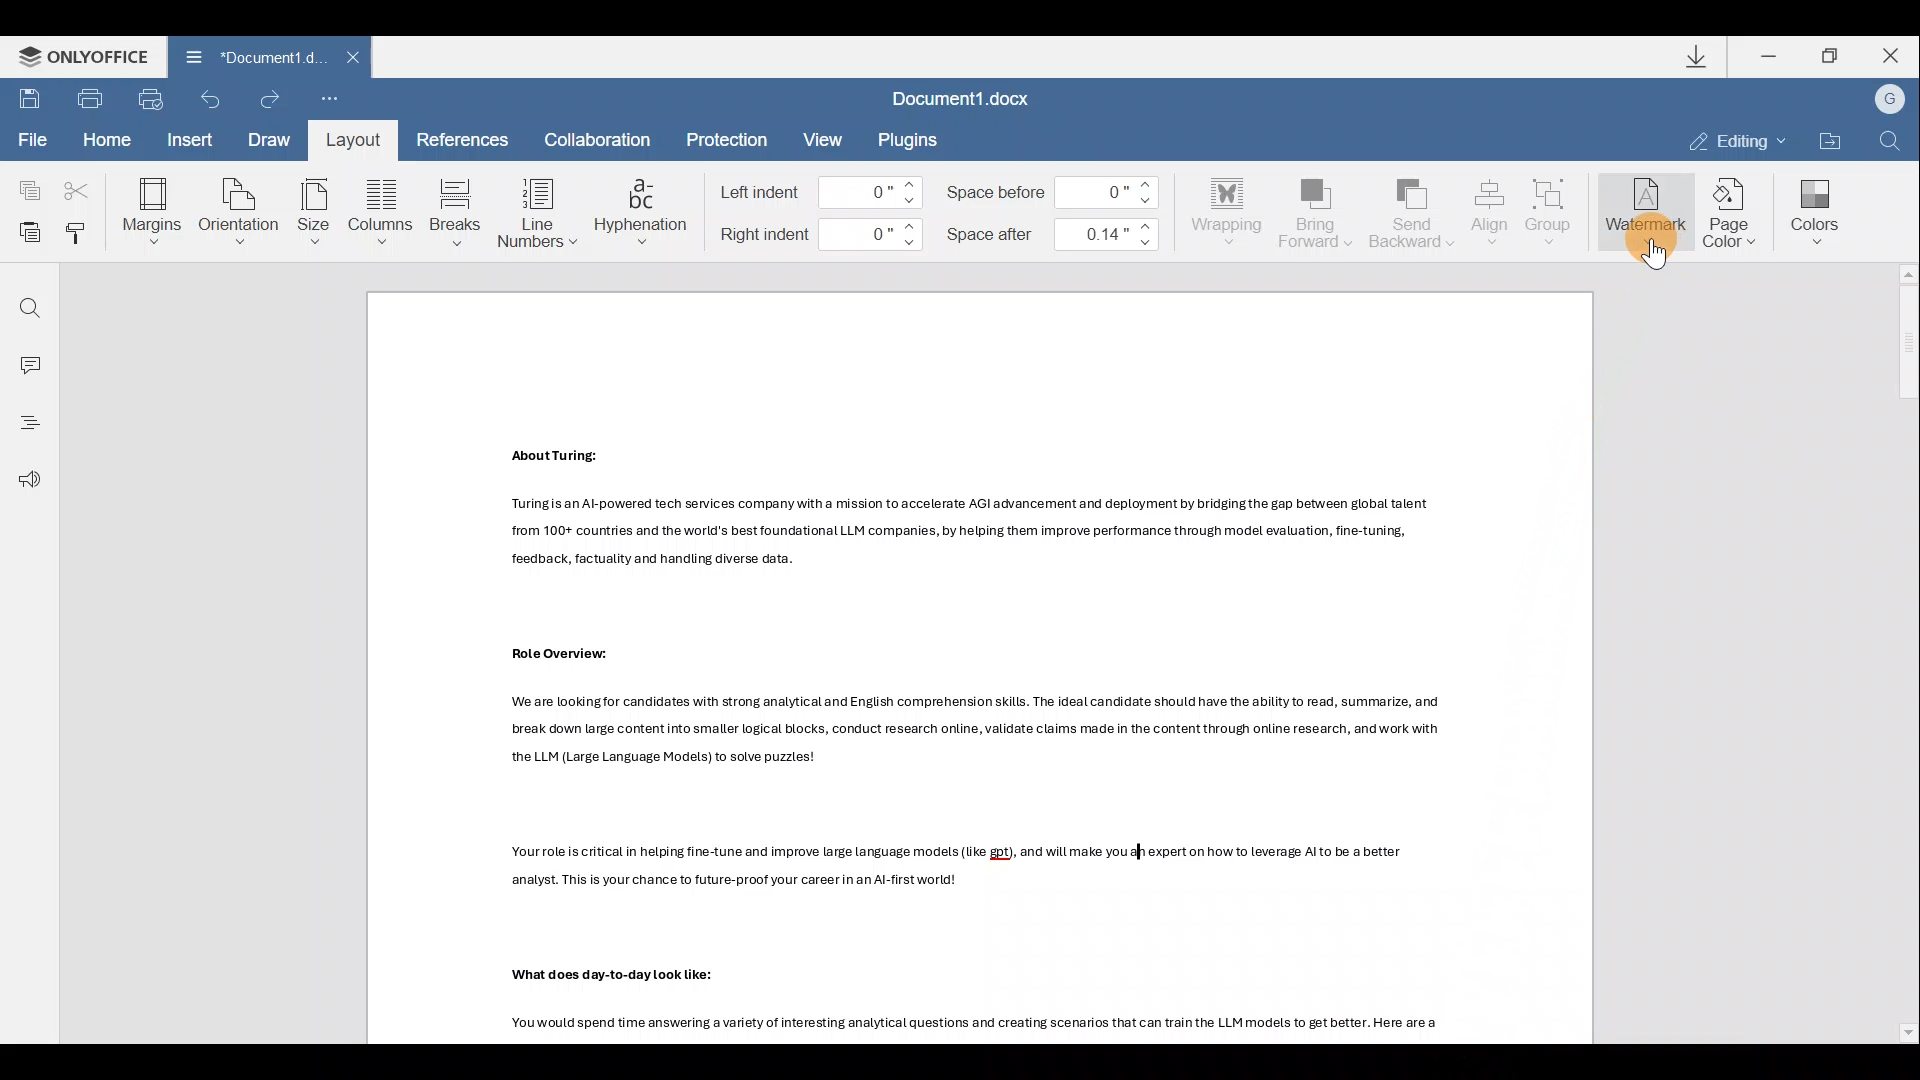 The width and height of the screenshot is (1920, 1080). Describe the element at coordinates (1704, 59) in the screenshot. I see `Downloads` at that location.